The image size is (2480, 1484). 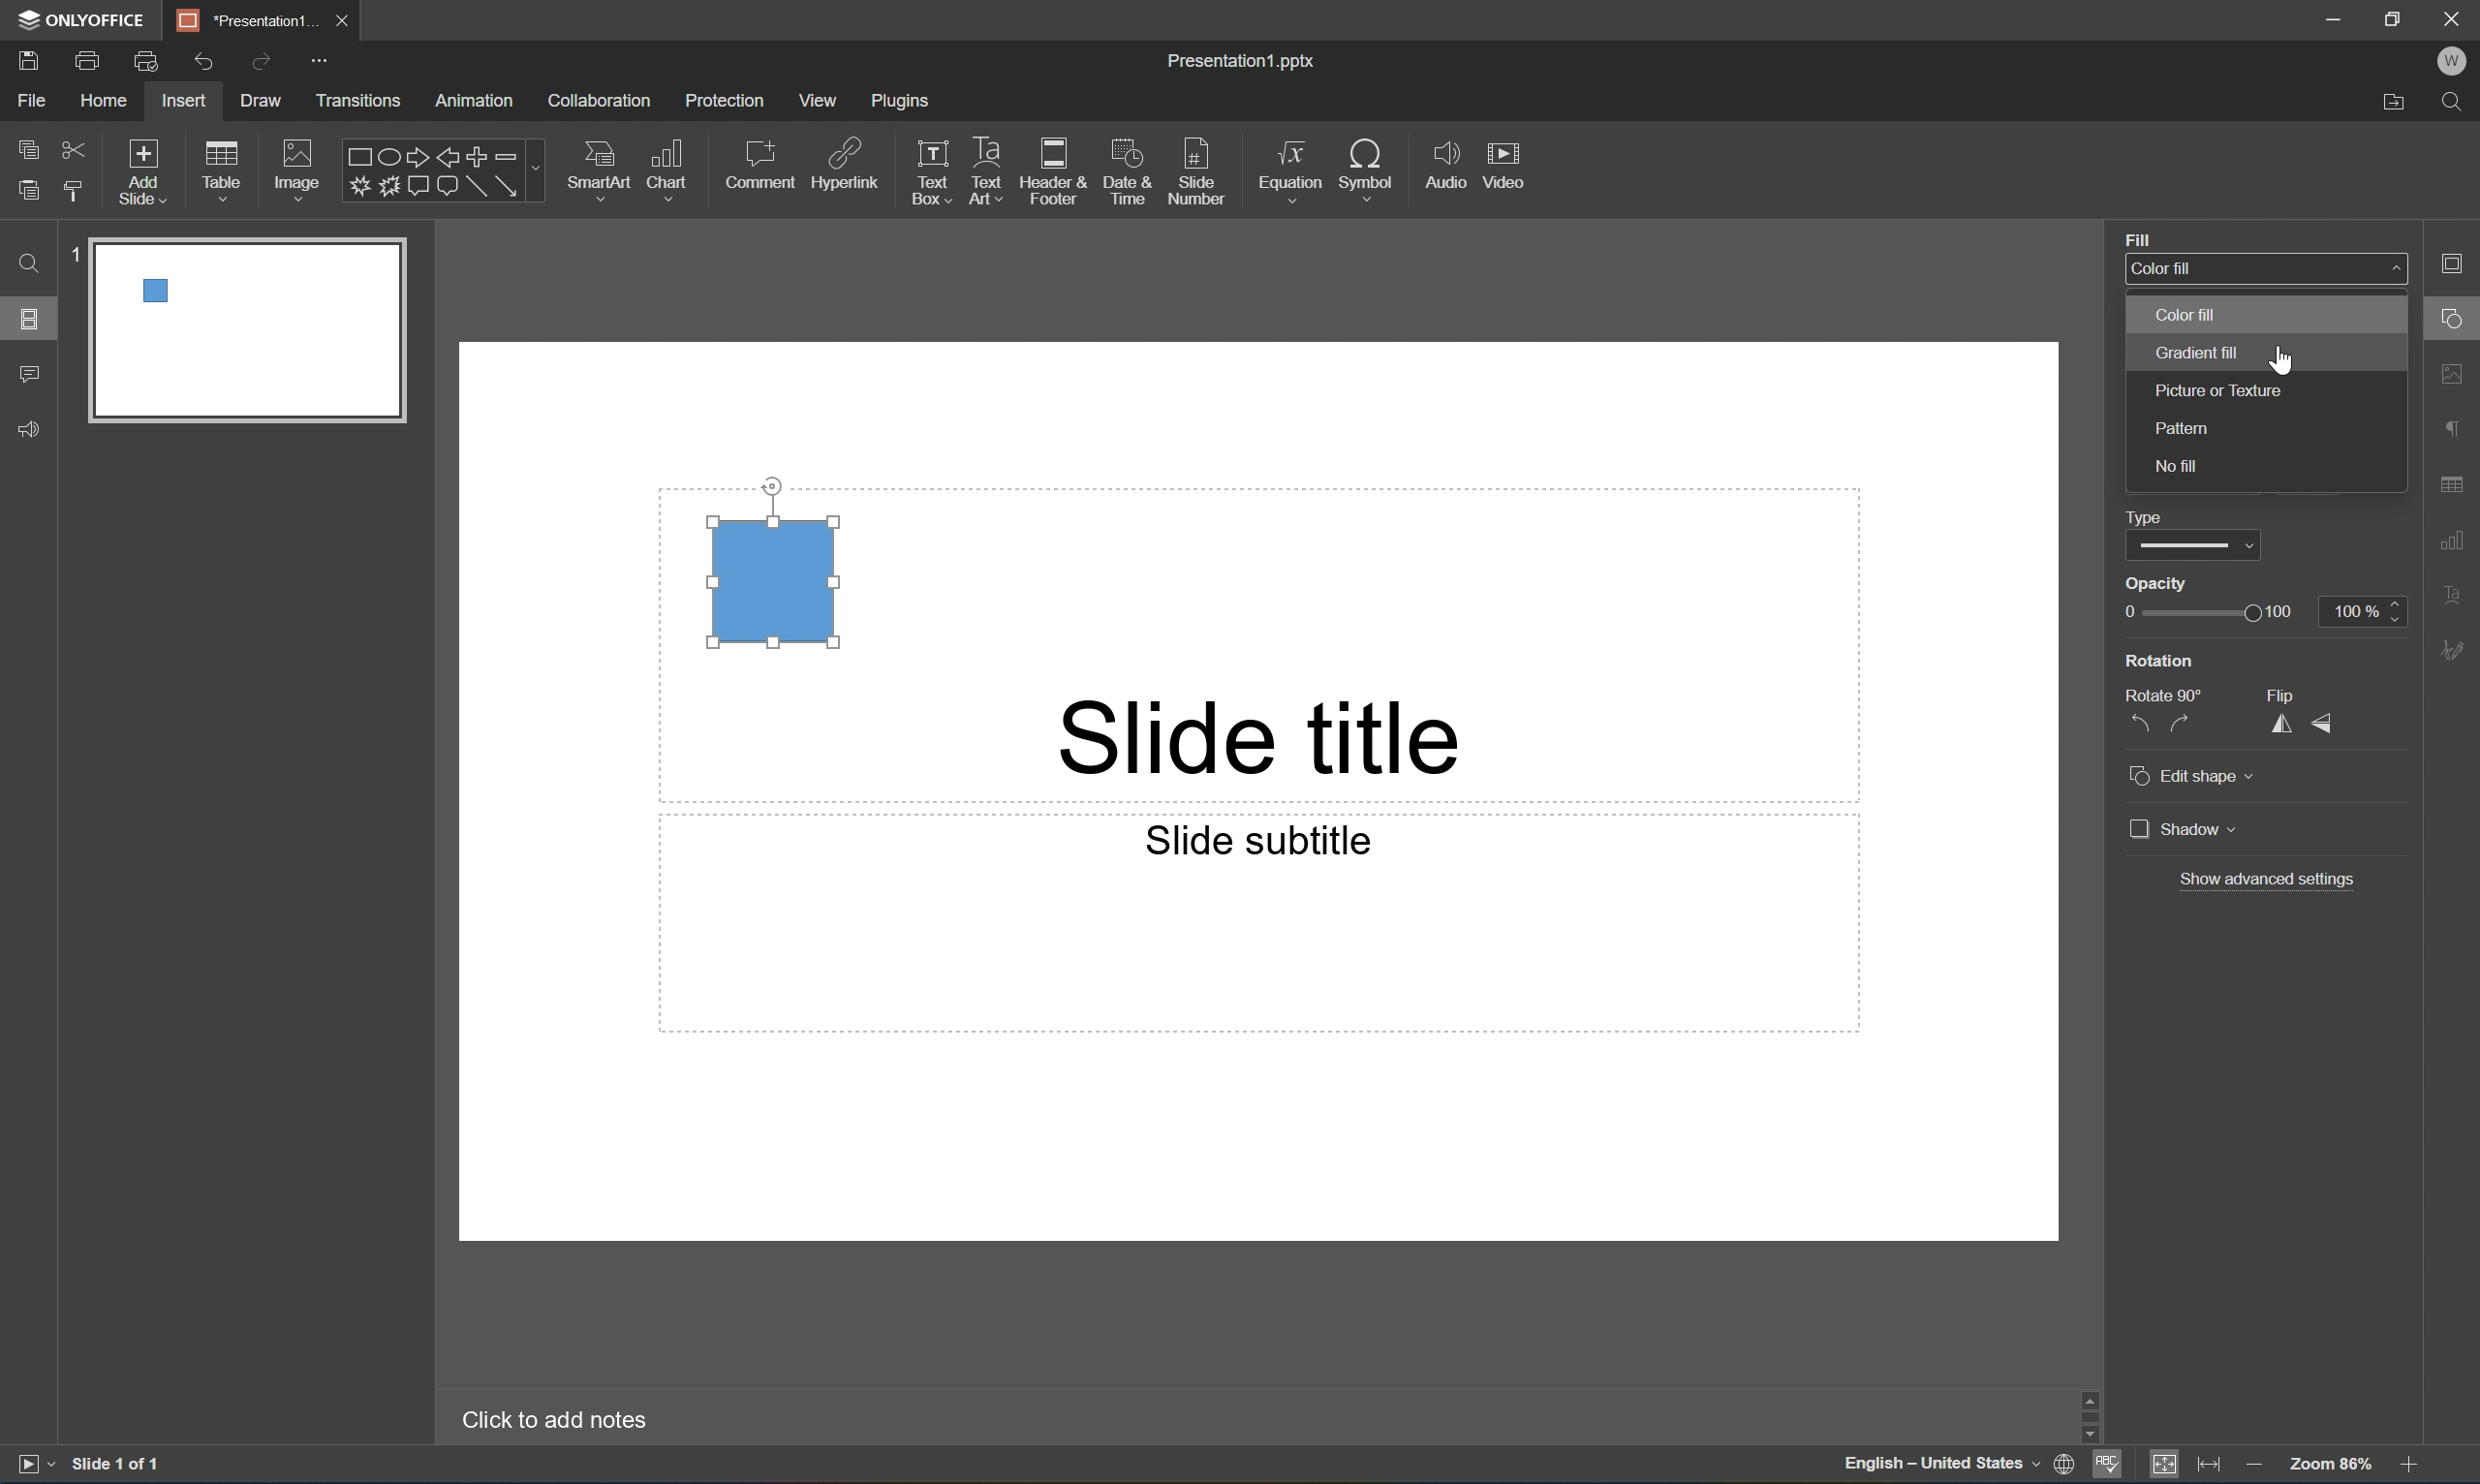 What do you see at coordinates (474, 102) in the screenshot?
I see `Animation` at bounding box center [474, 102].